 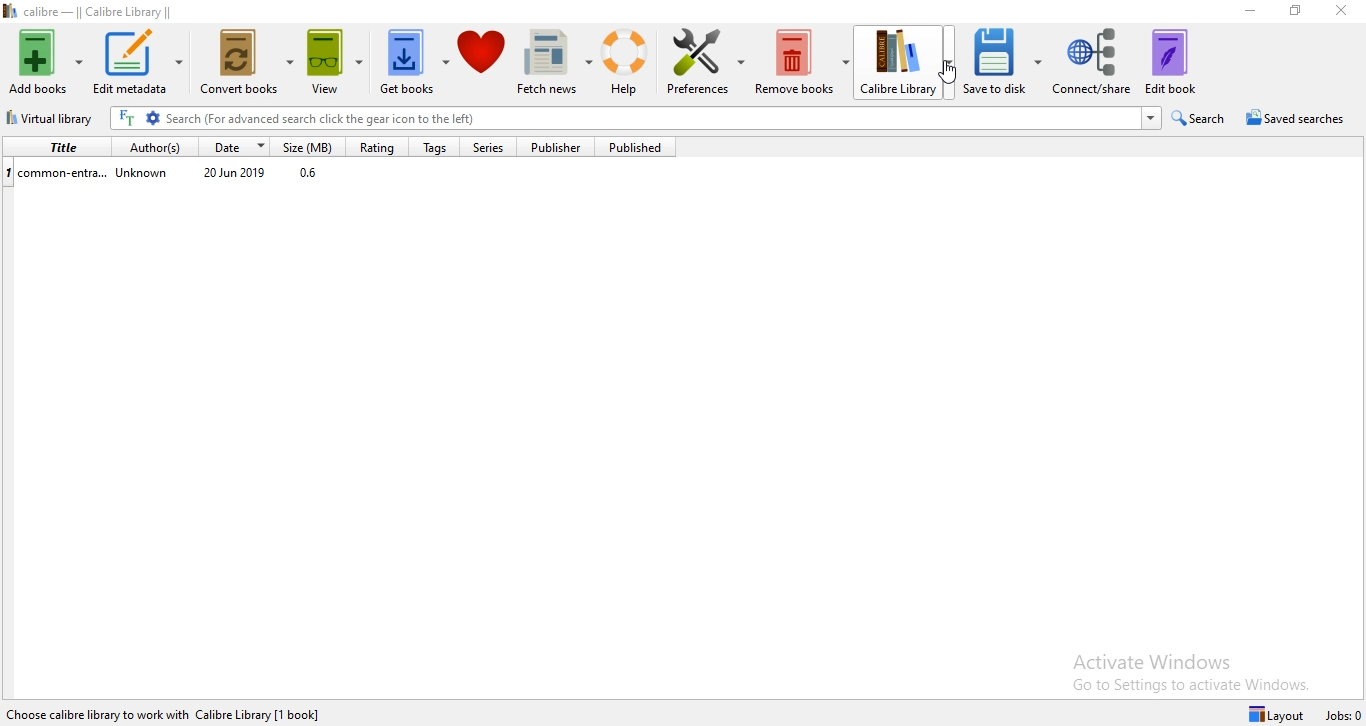 I want to click on Edit metadata, so click(x=138, y=63).